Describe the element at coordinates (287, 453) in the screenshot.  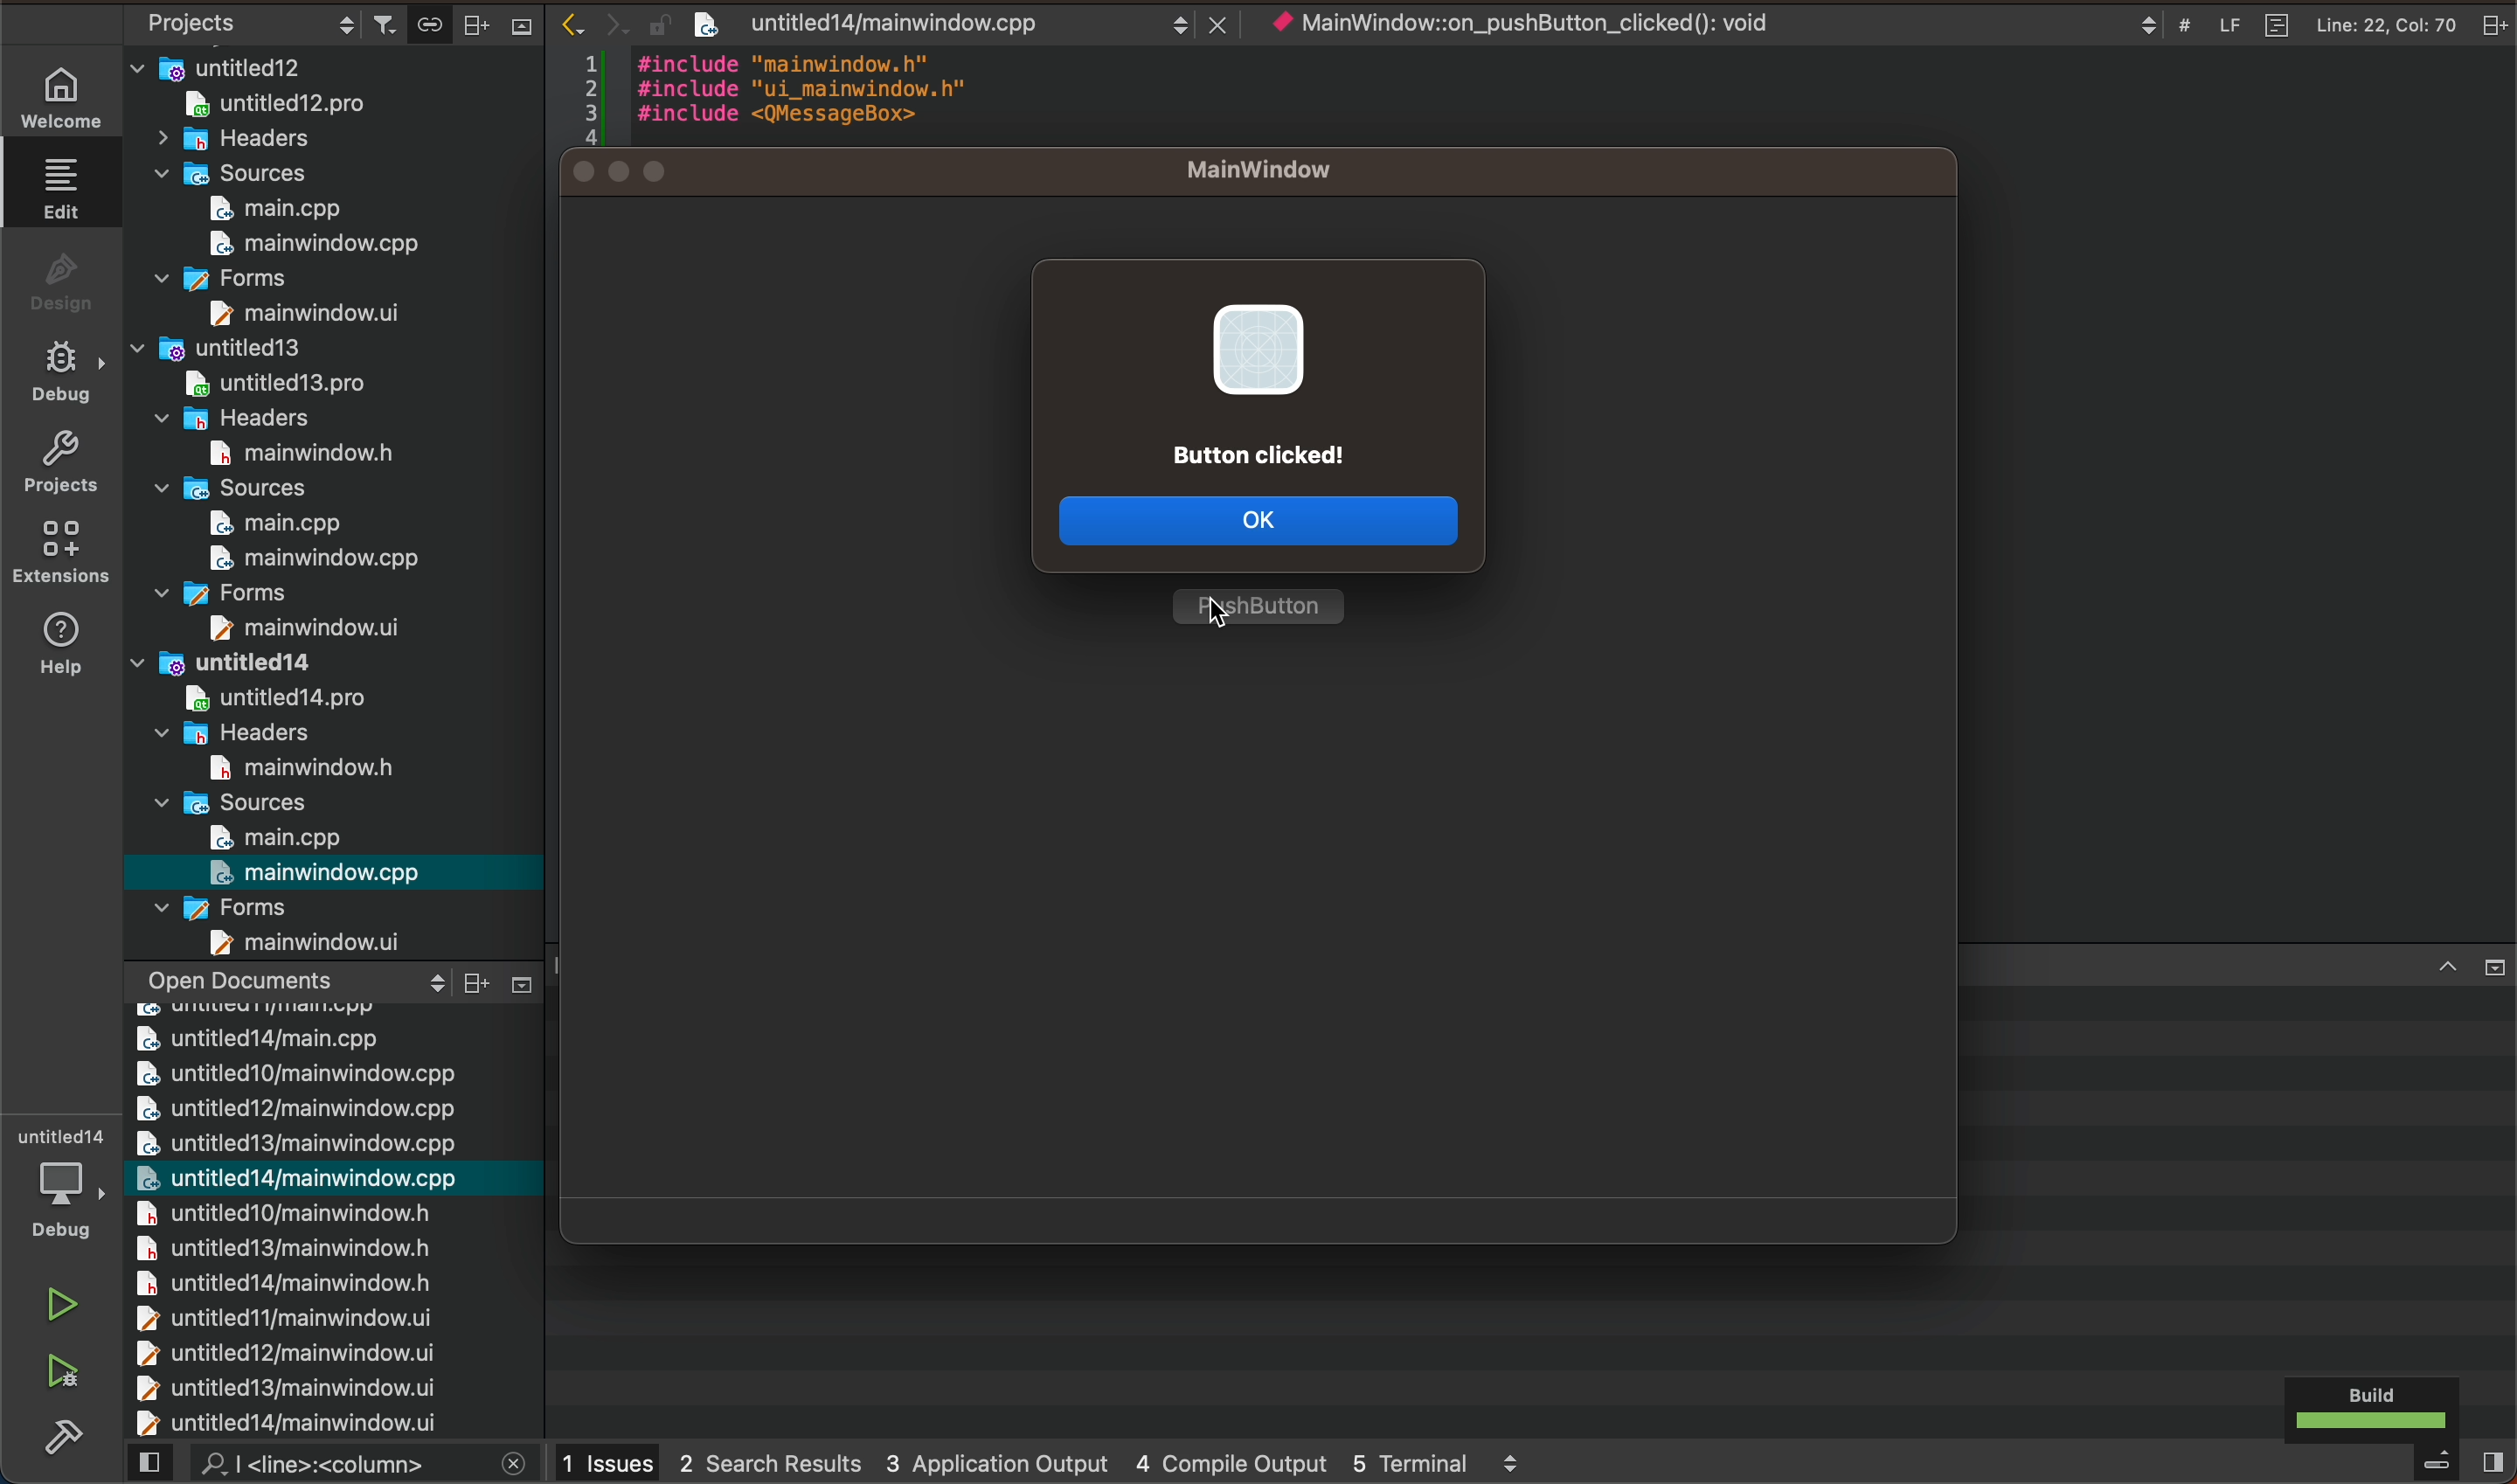
I see `main window` at that location.